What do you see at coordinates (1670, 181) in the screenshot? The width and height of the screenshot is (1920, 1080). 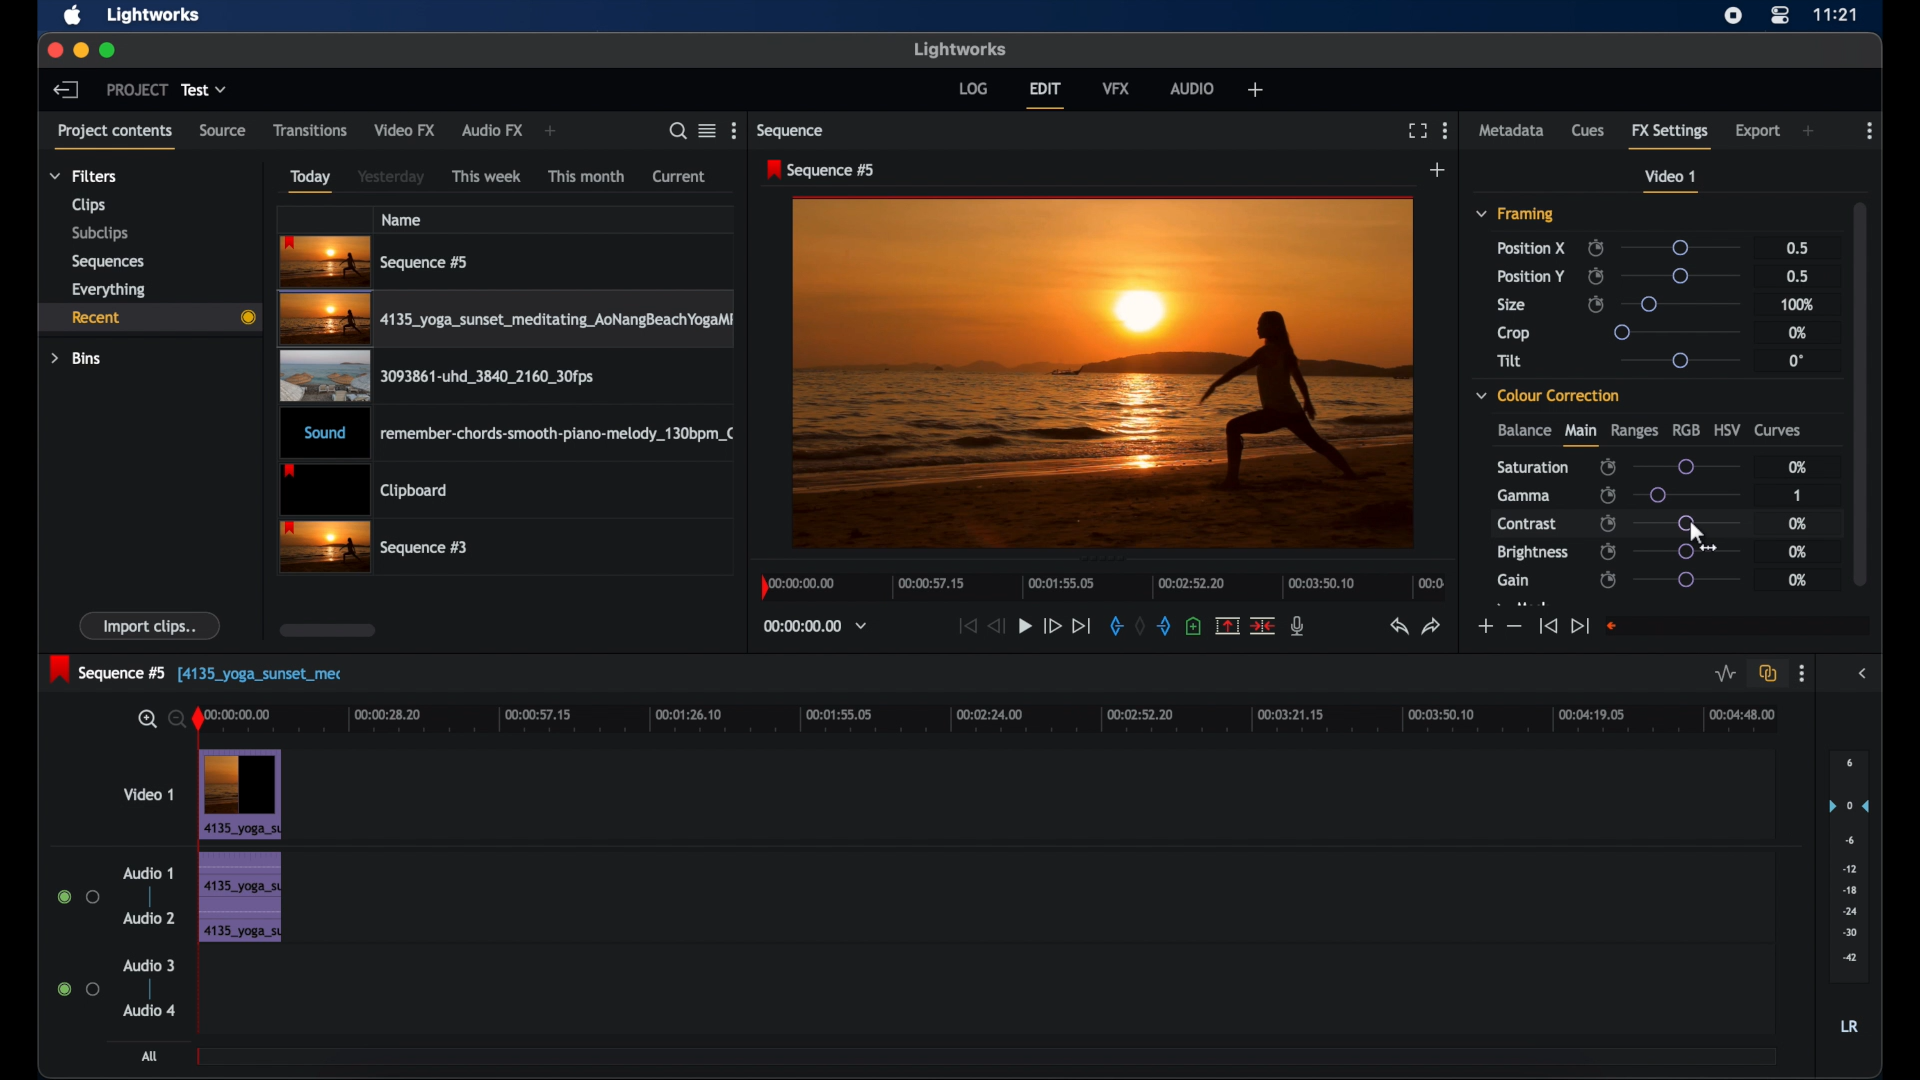 I see `video 1` at bounding box center [1670, 181].